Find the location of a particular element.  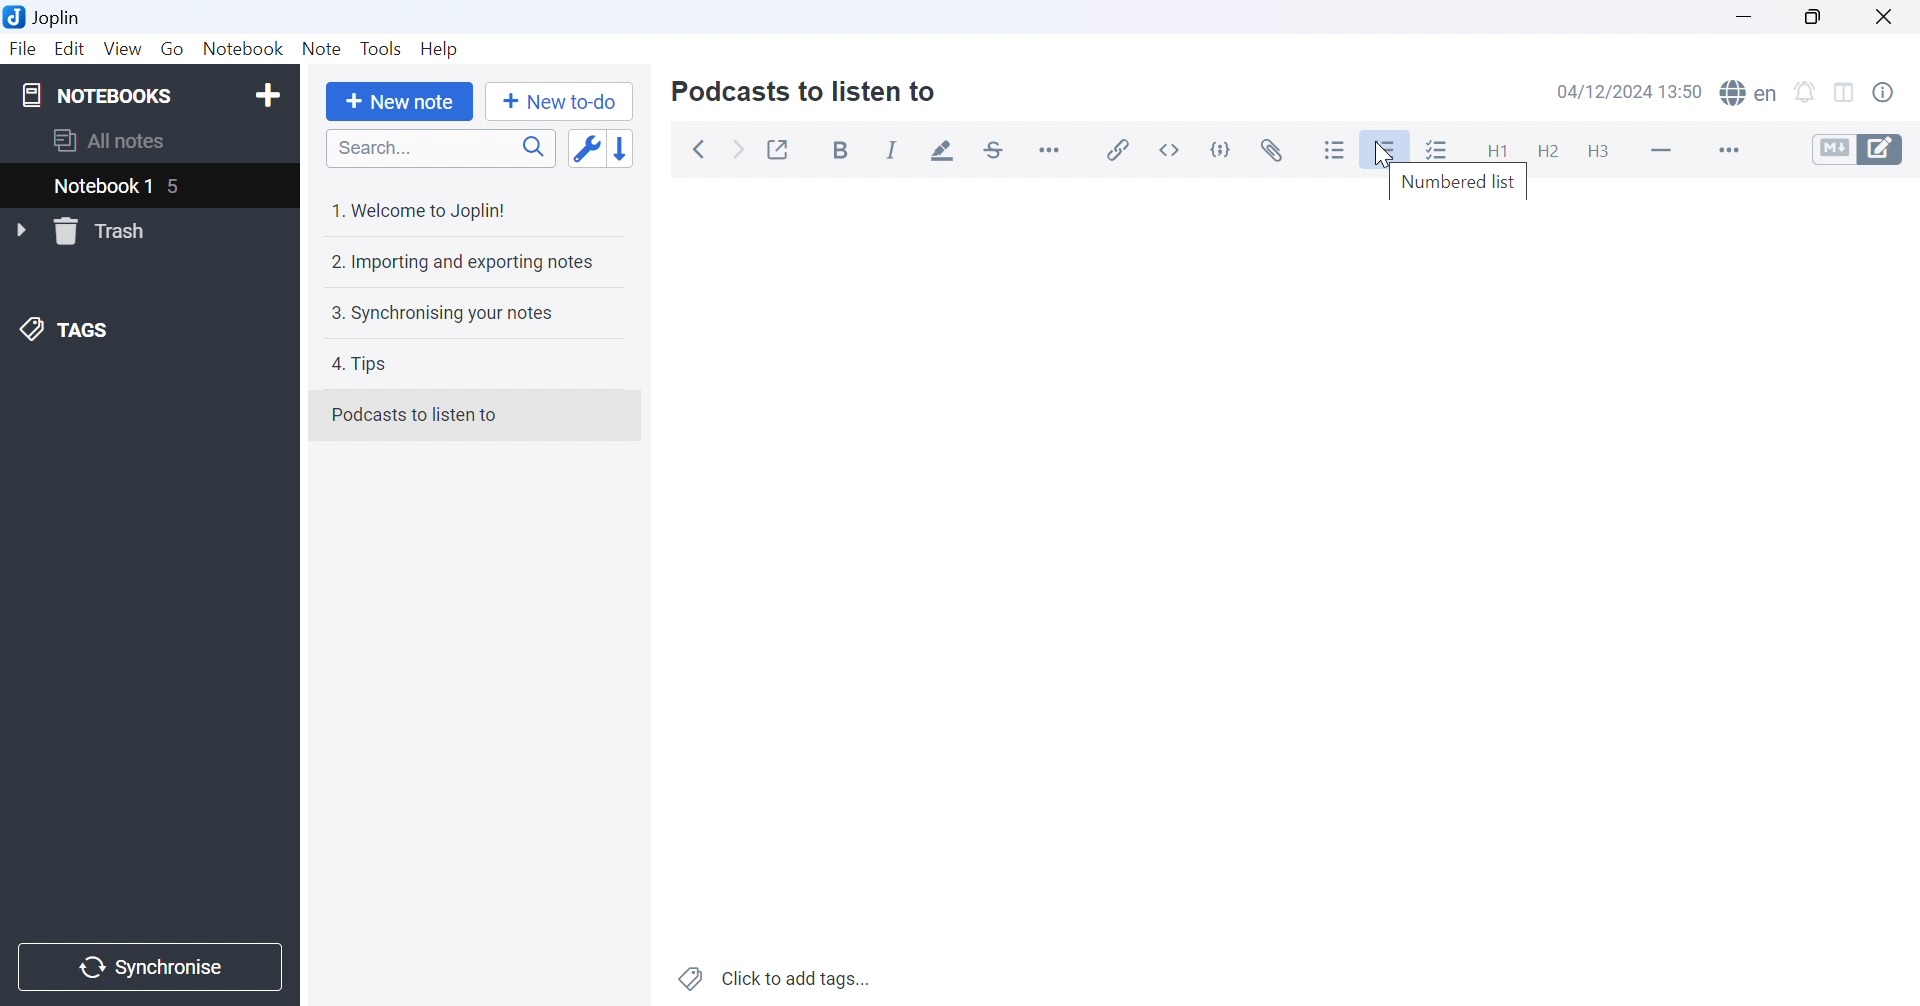

Toggle external editing is located at coordinates (779, 147).